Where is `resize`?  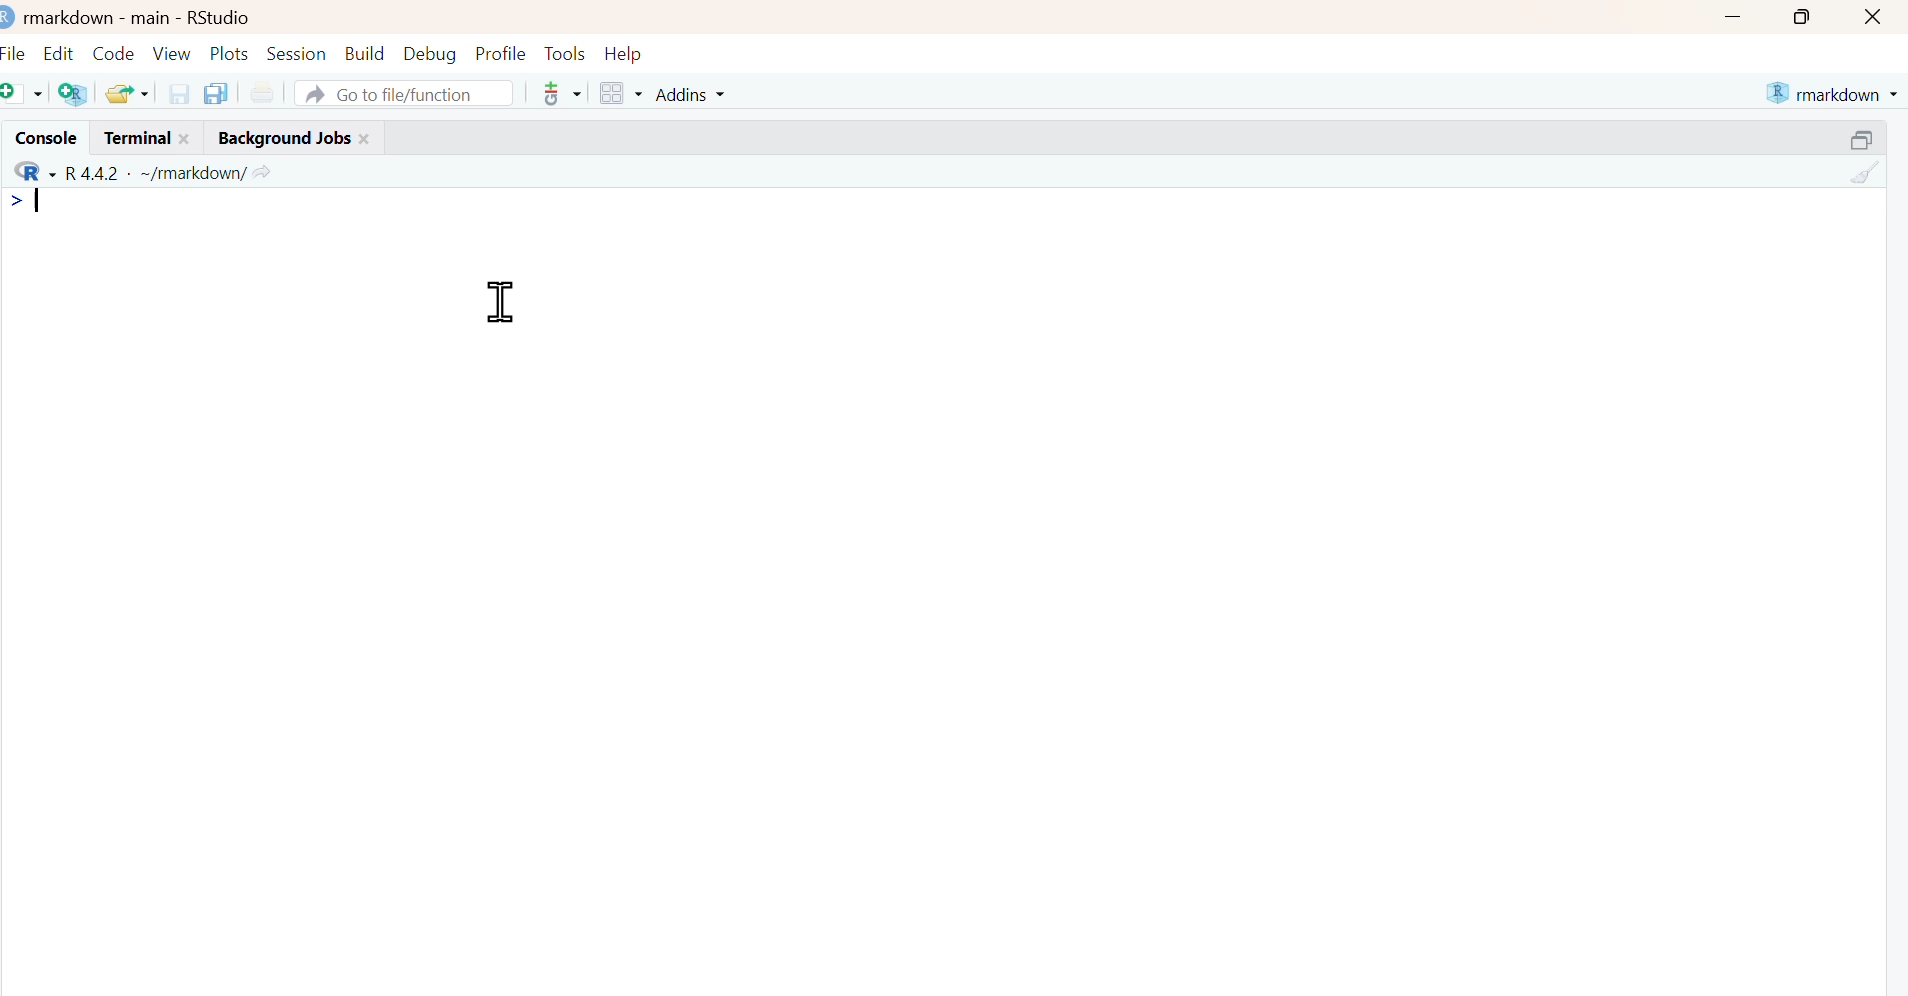
resize is located at coordinates (1867, 136).